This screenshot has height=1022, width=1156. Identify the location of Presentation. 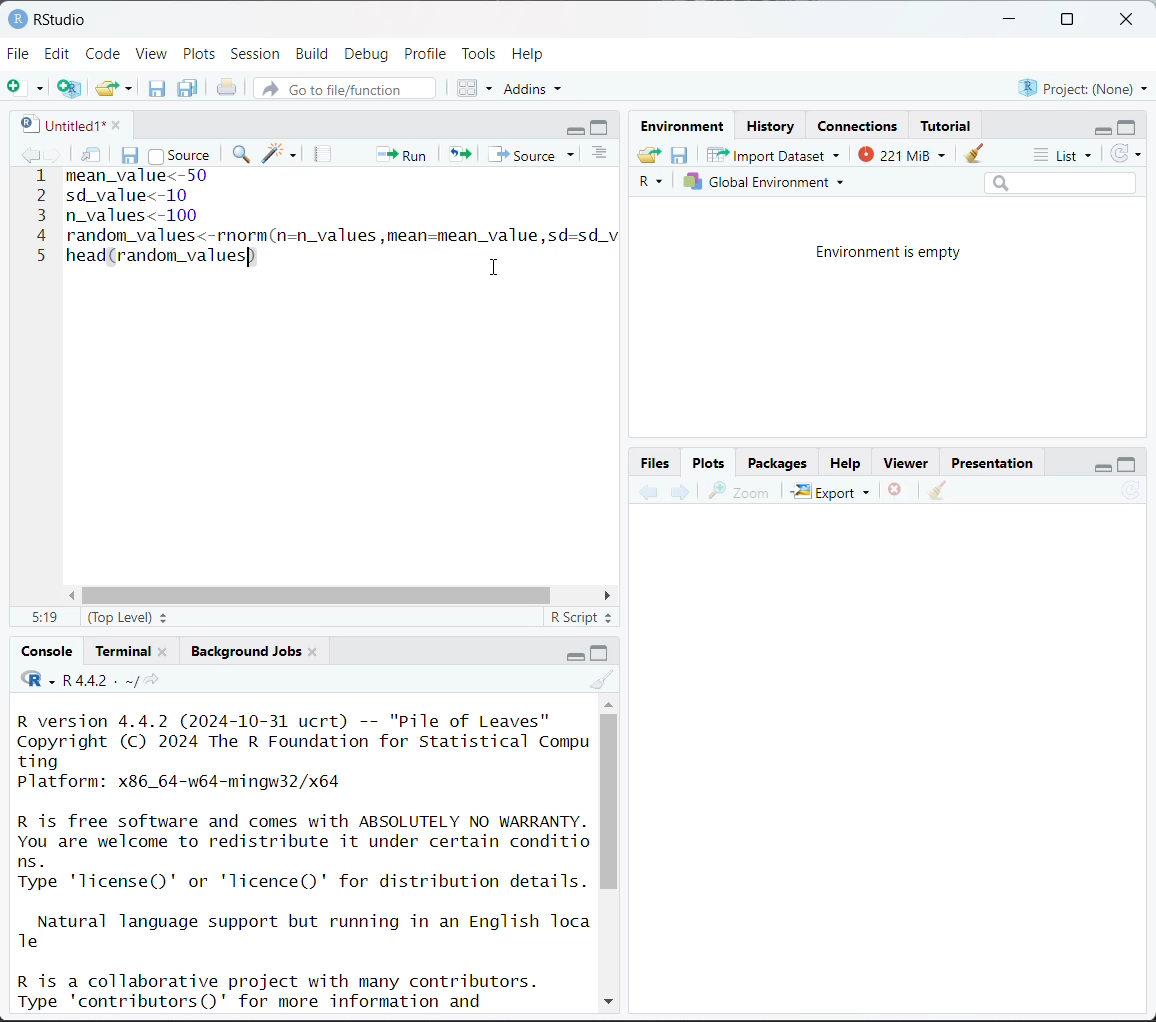
(993, 464).